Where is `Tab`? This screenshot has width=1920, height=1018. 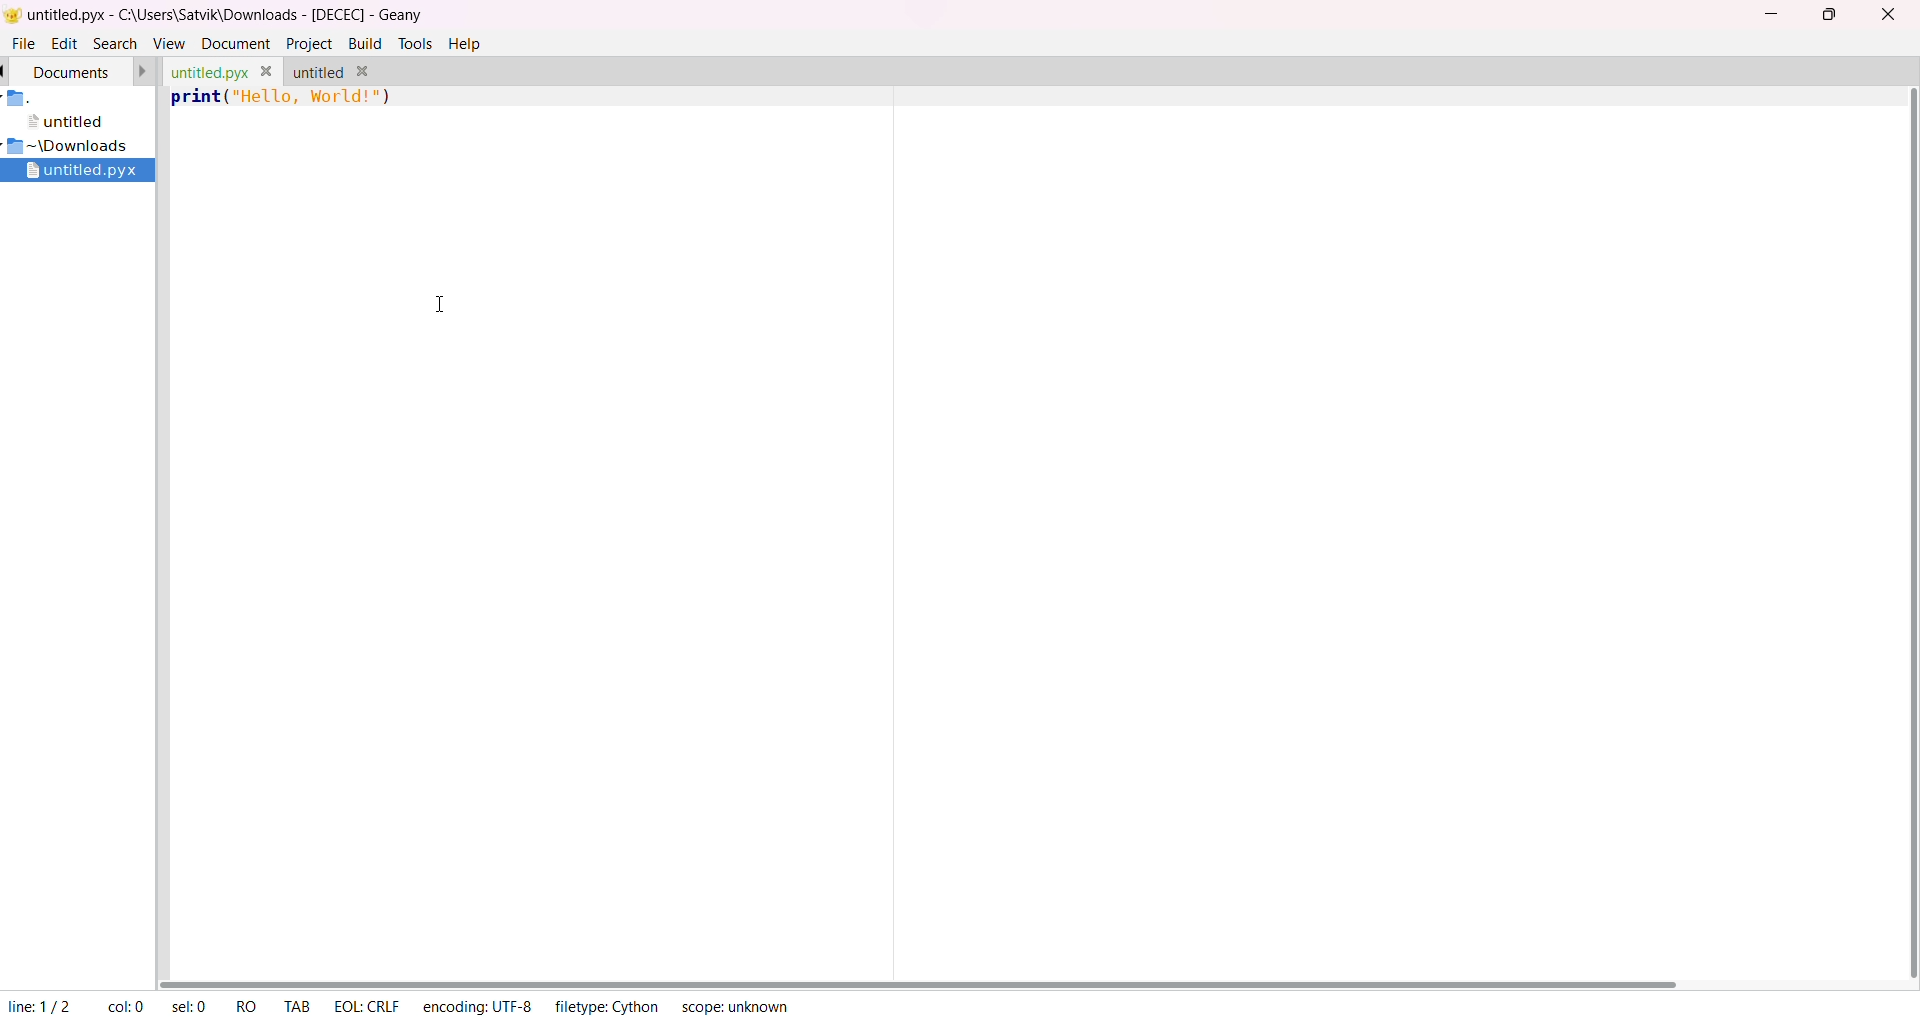 Tab is located at coordinates (295, 1005).